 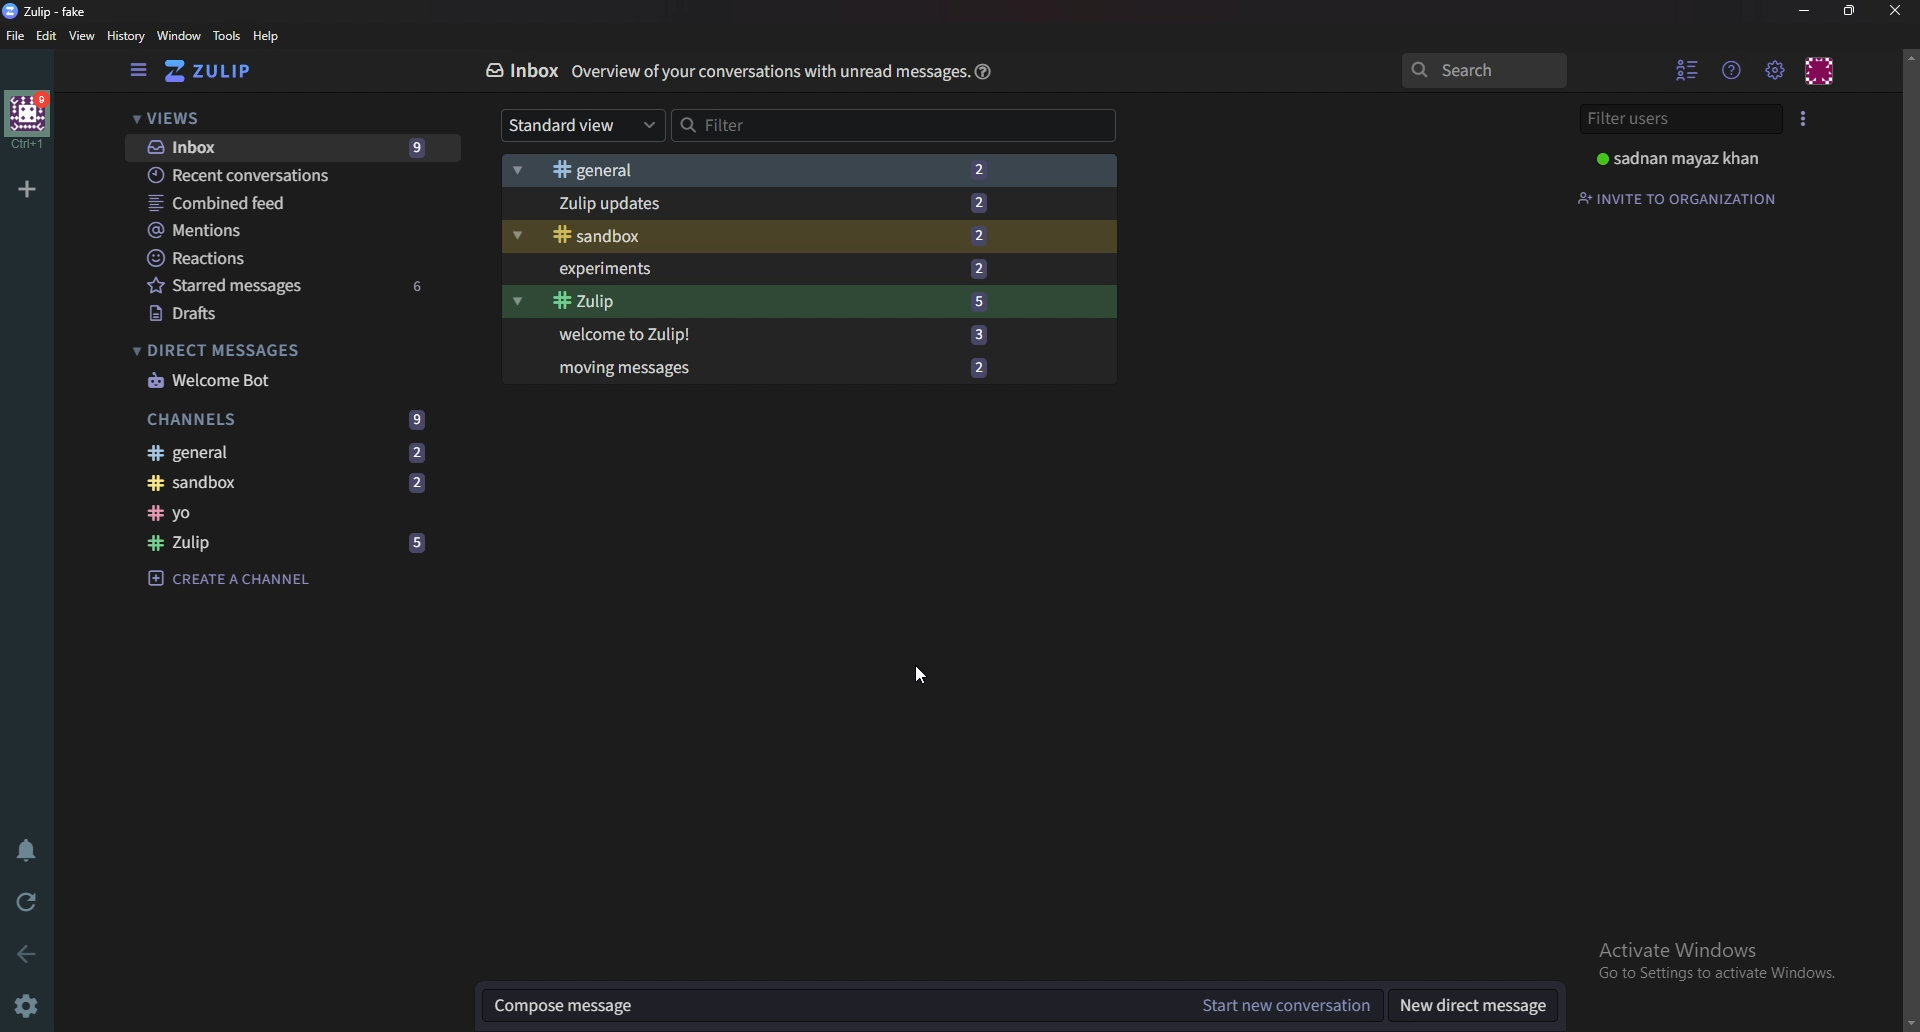 I want to click on Compose messages, so click(x=835, y=1007).